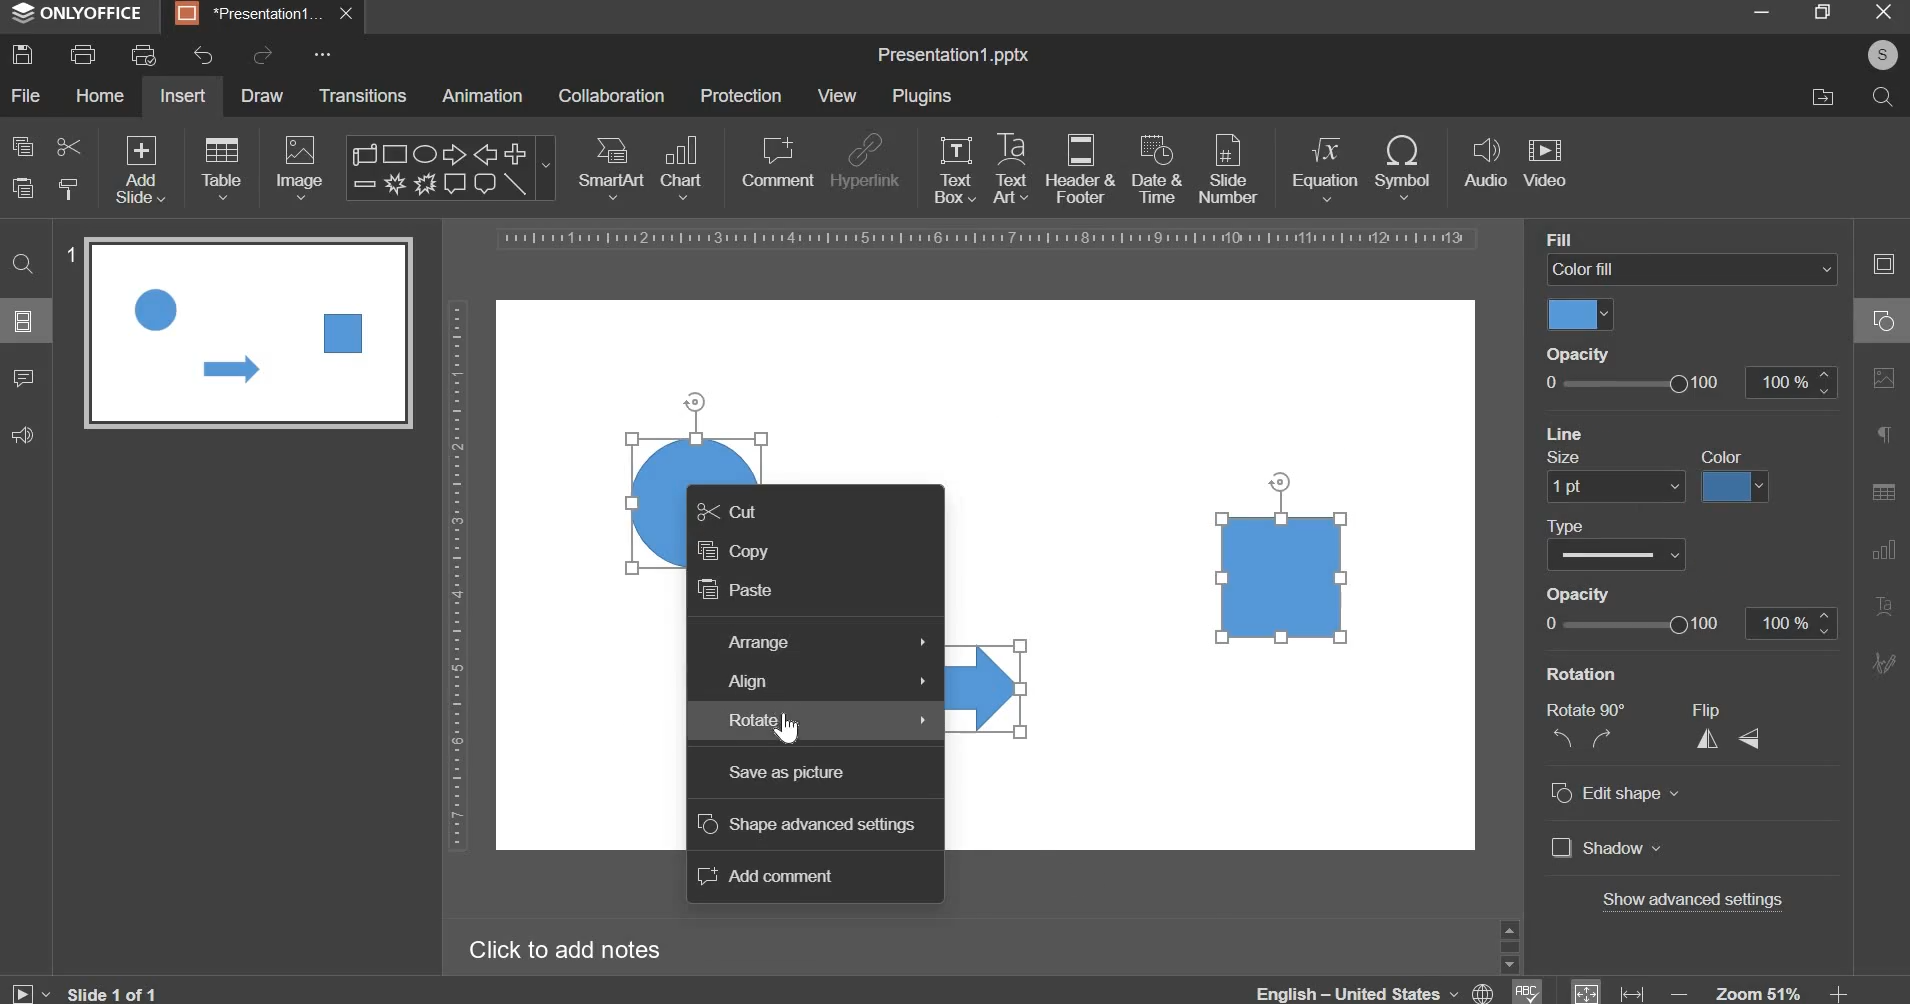 The width and height of the screenshot is (1910, 1004). Describe the element at coordinates (1727, 456) in the screenshot. I see `color` at that location.